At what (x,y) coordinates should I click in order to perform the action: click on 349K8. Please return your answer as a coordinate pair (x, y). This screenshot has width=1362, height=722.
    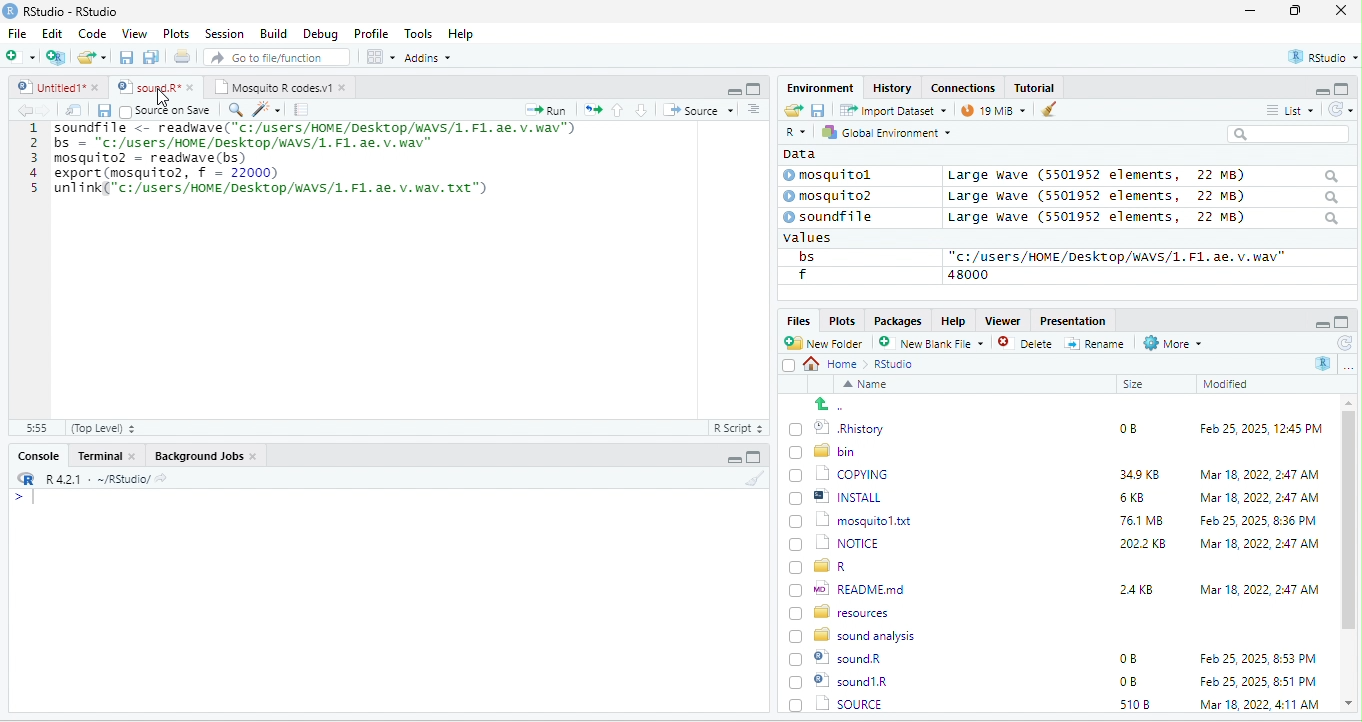
    Looking at the image, I should click on (1140, 475).